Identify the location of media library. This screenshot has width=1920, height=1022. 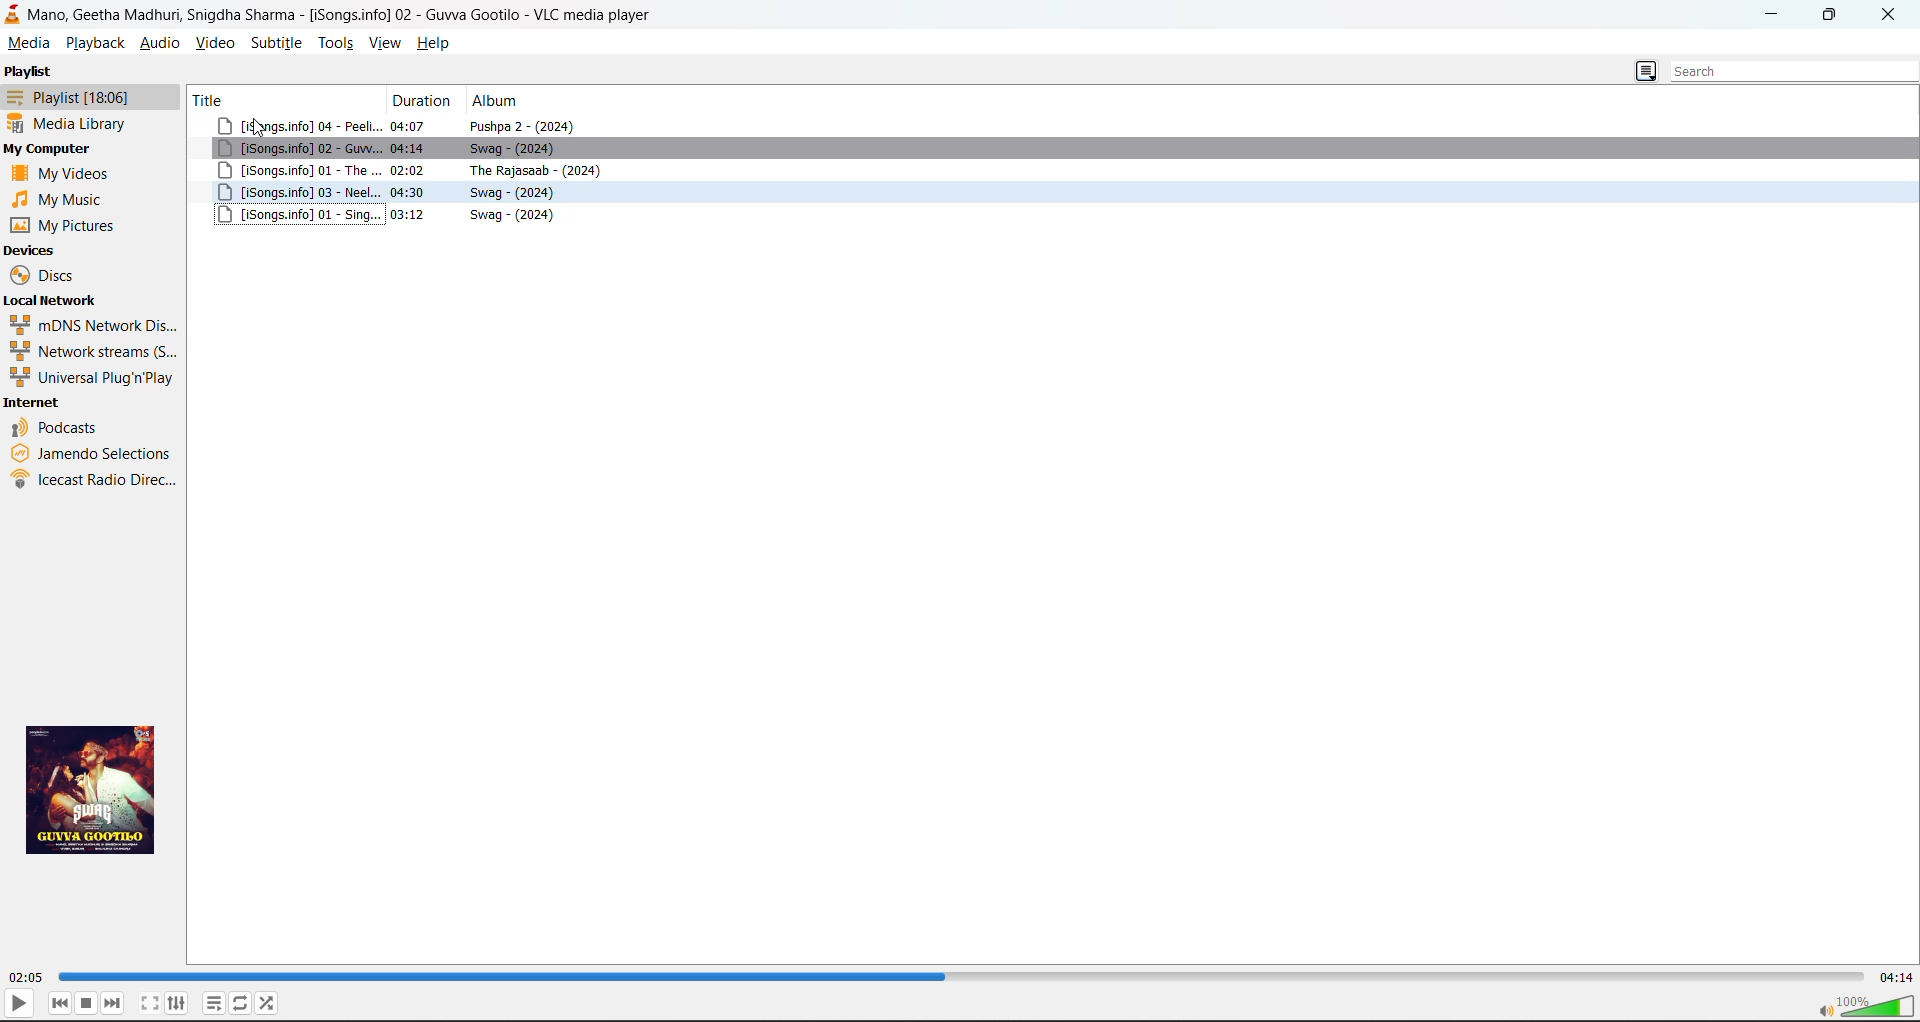
(73, 123).